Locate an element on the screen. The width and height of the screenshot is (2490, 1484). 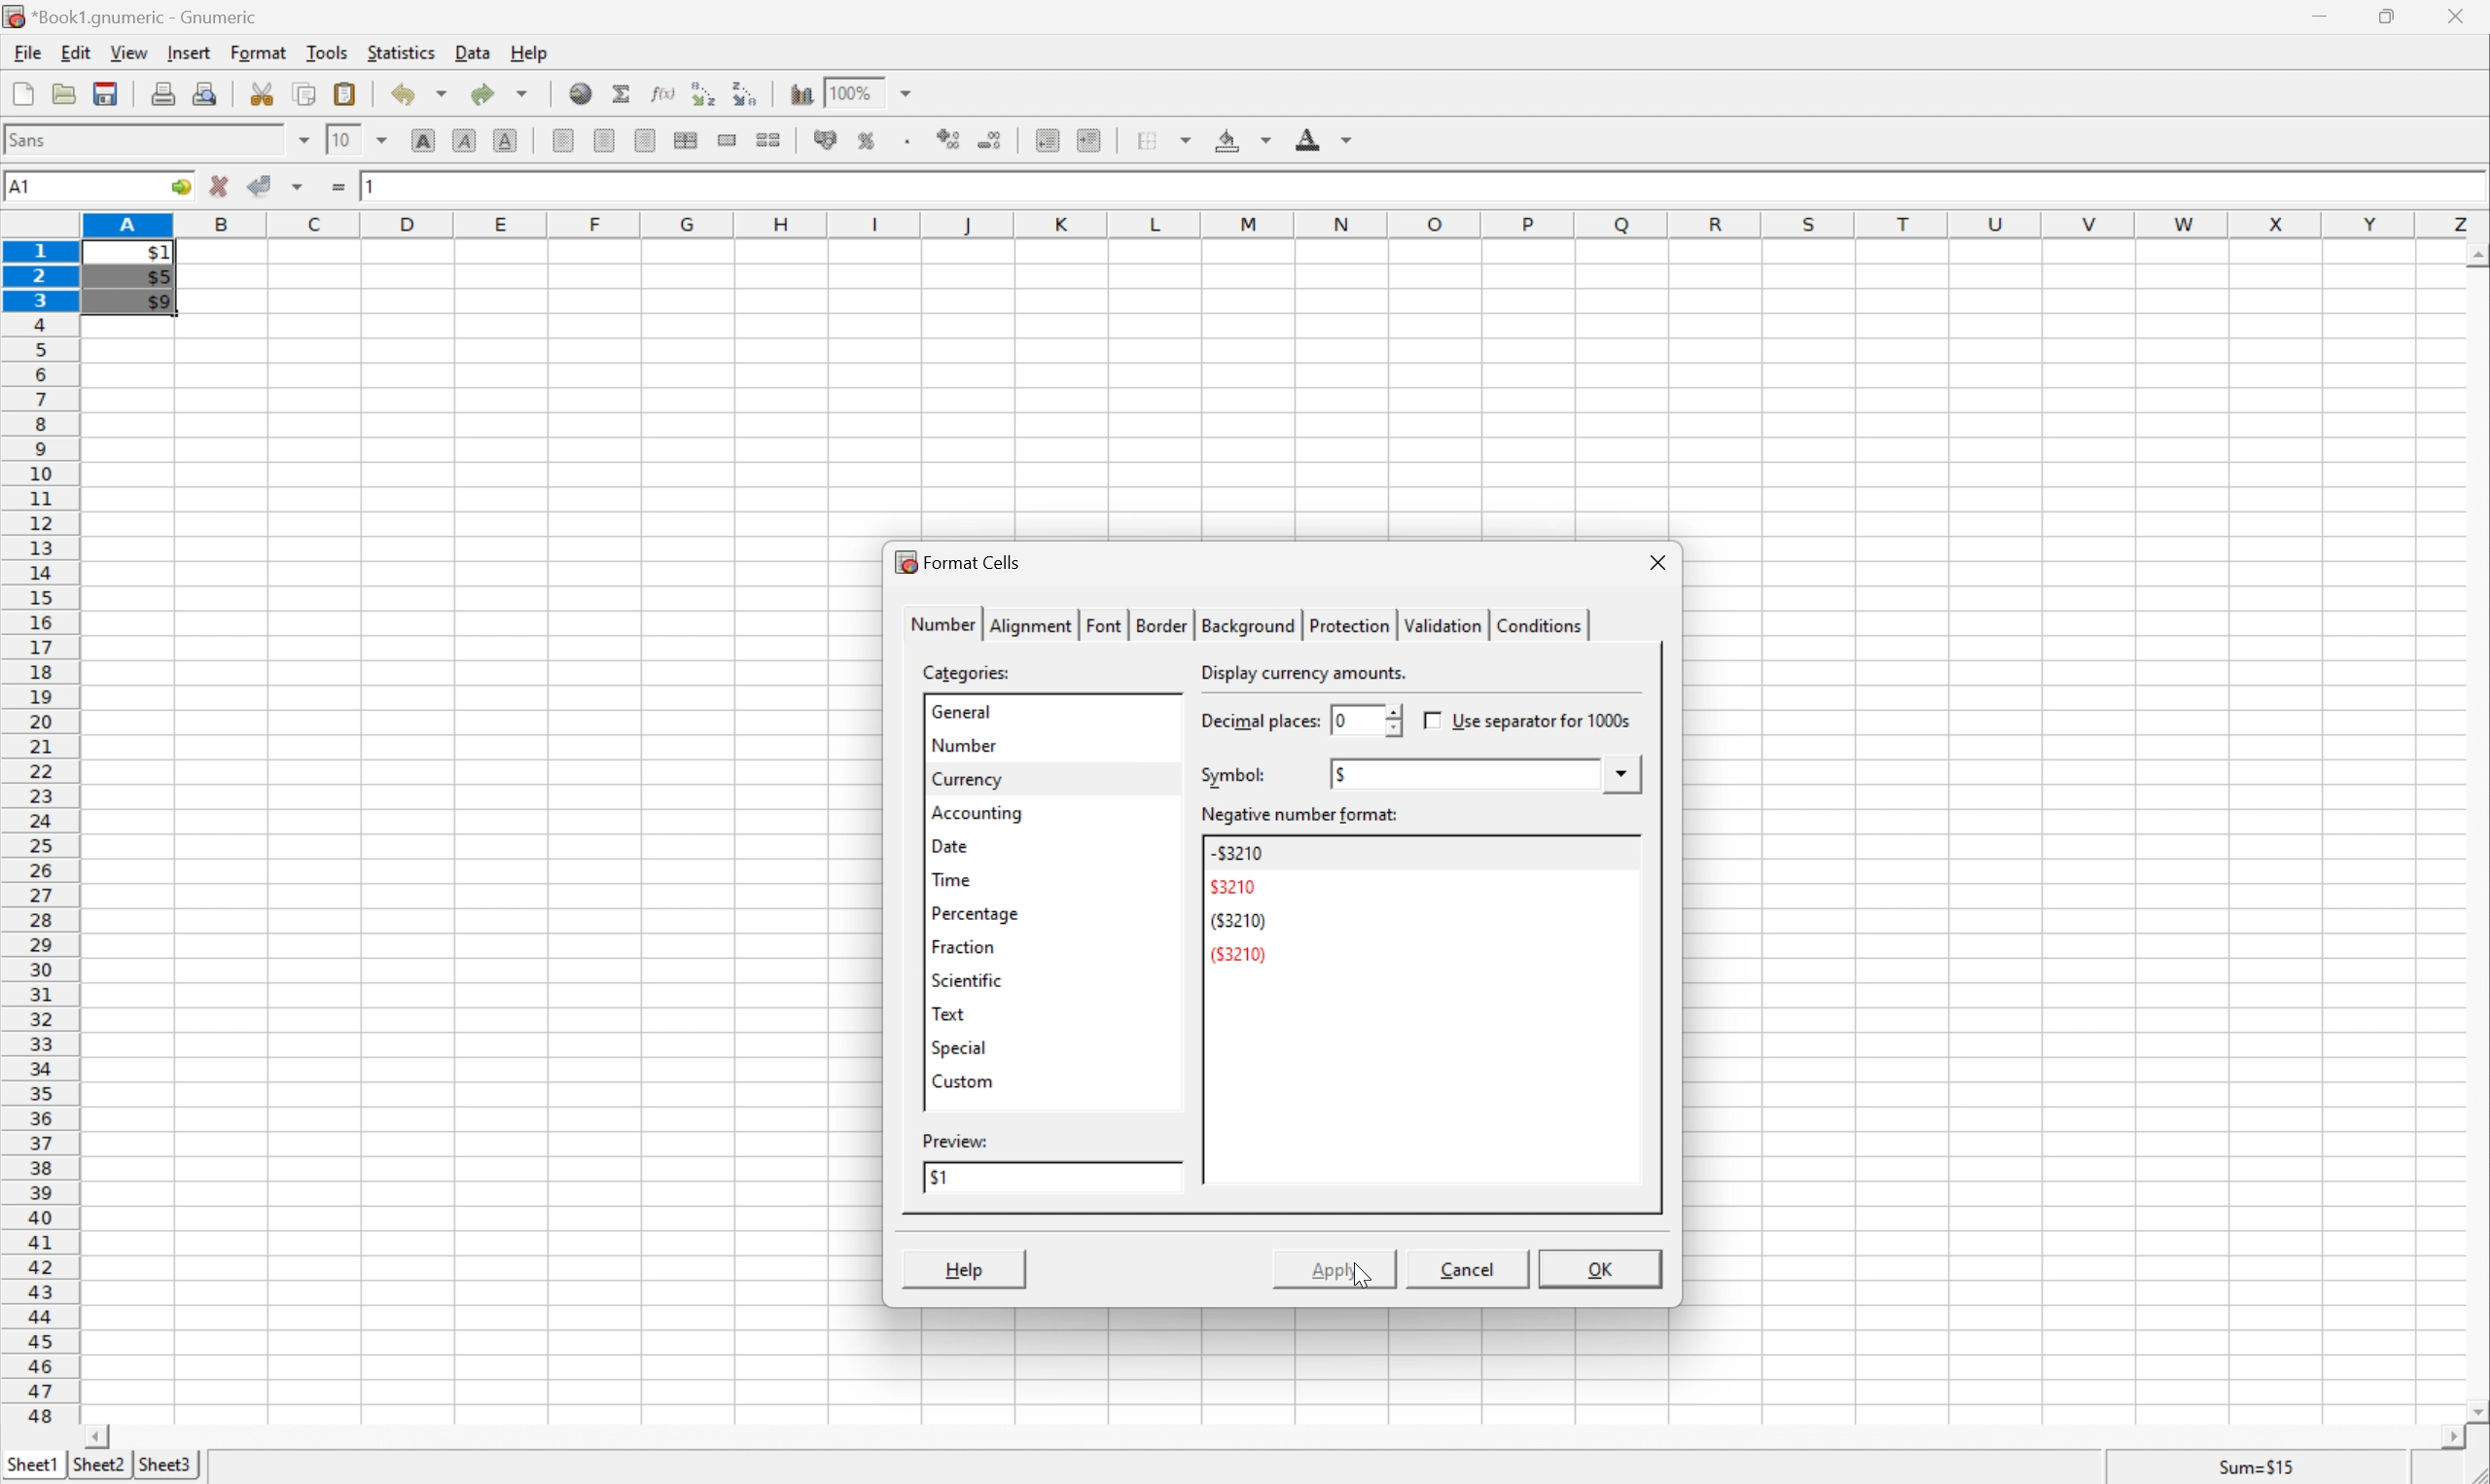
sum=15 is located at coordinates (2257, 1466).